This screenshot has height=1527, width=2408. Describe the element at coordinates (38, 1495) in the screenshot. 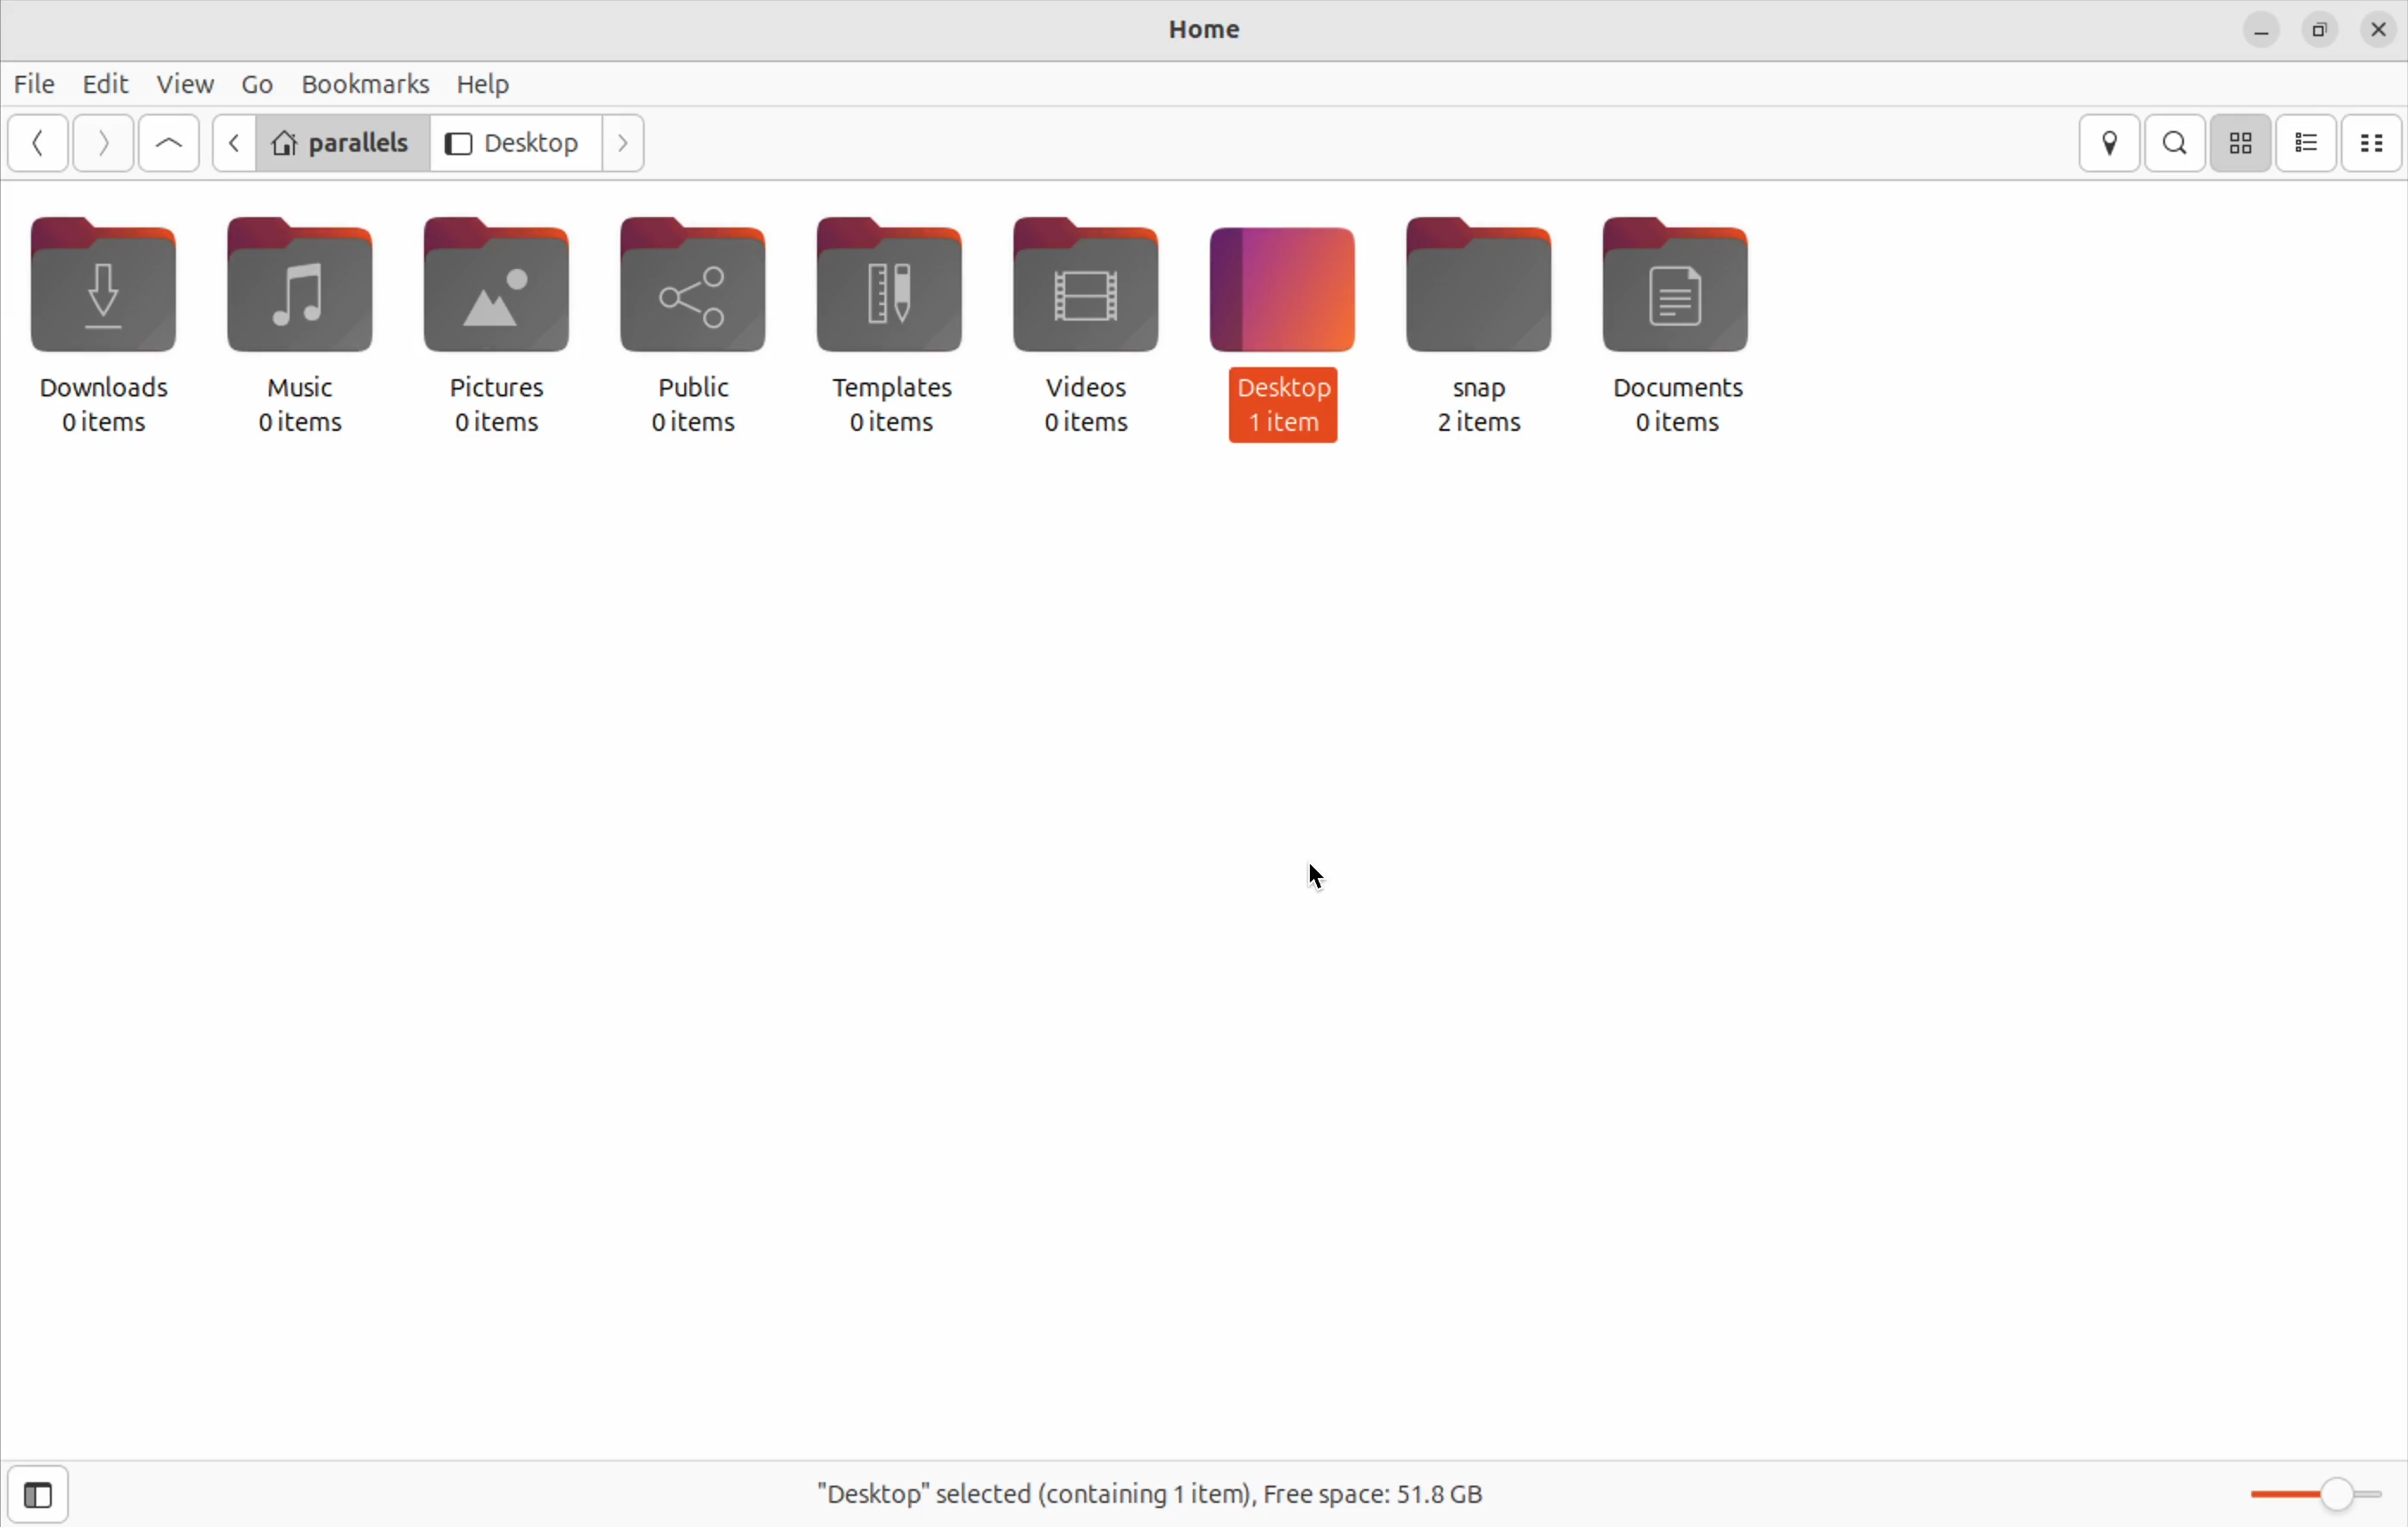

I see `show side bar` at that location.